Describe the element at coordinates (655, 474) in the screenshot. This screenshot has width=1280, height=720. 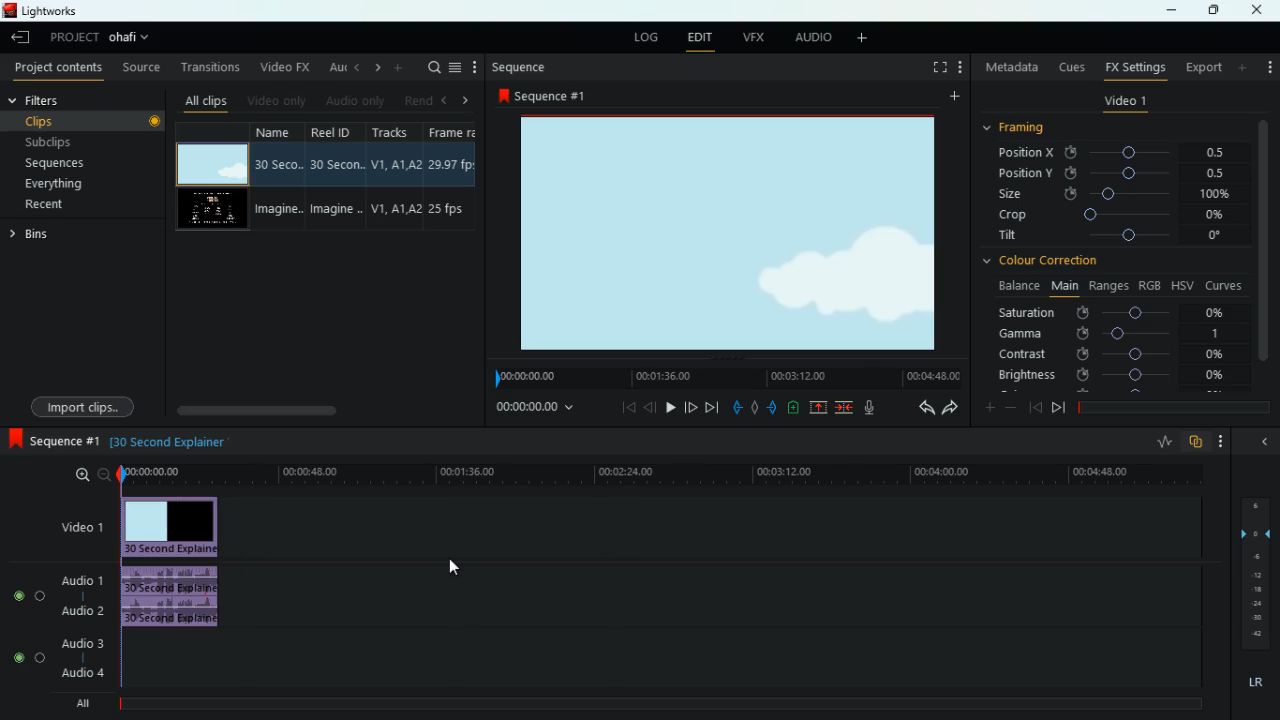
I see `timeline` at that location.